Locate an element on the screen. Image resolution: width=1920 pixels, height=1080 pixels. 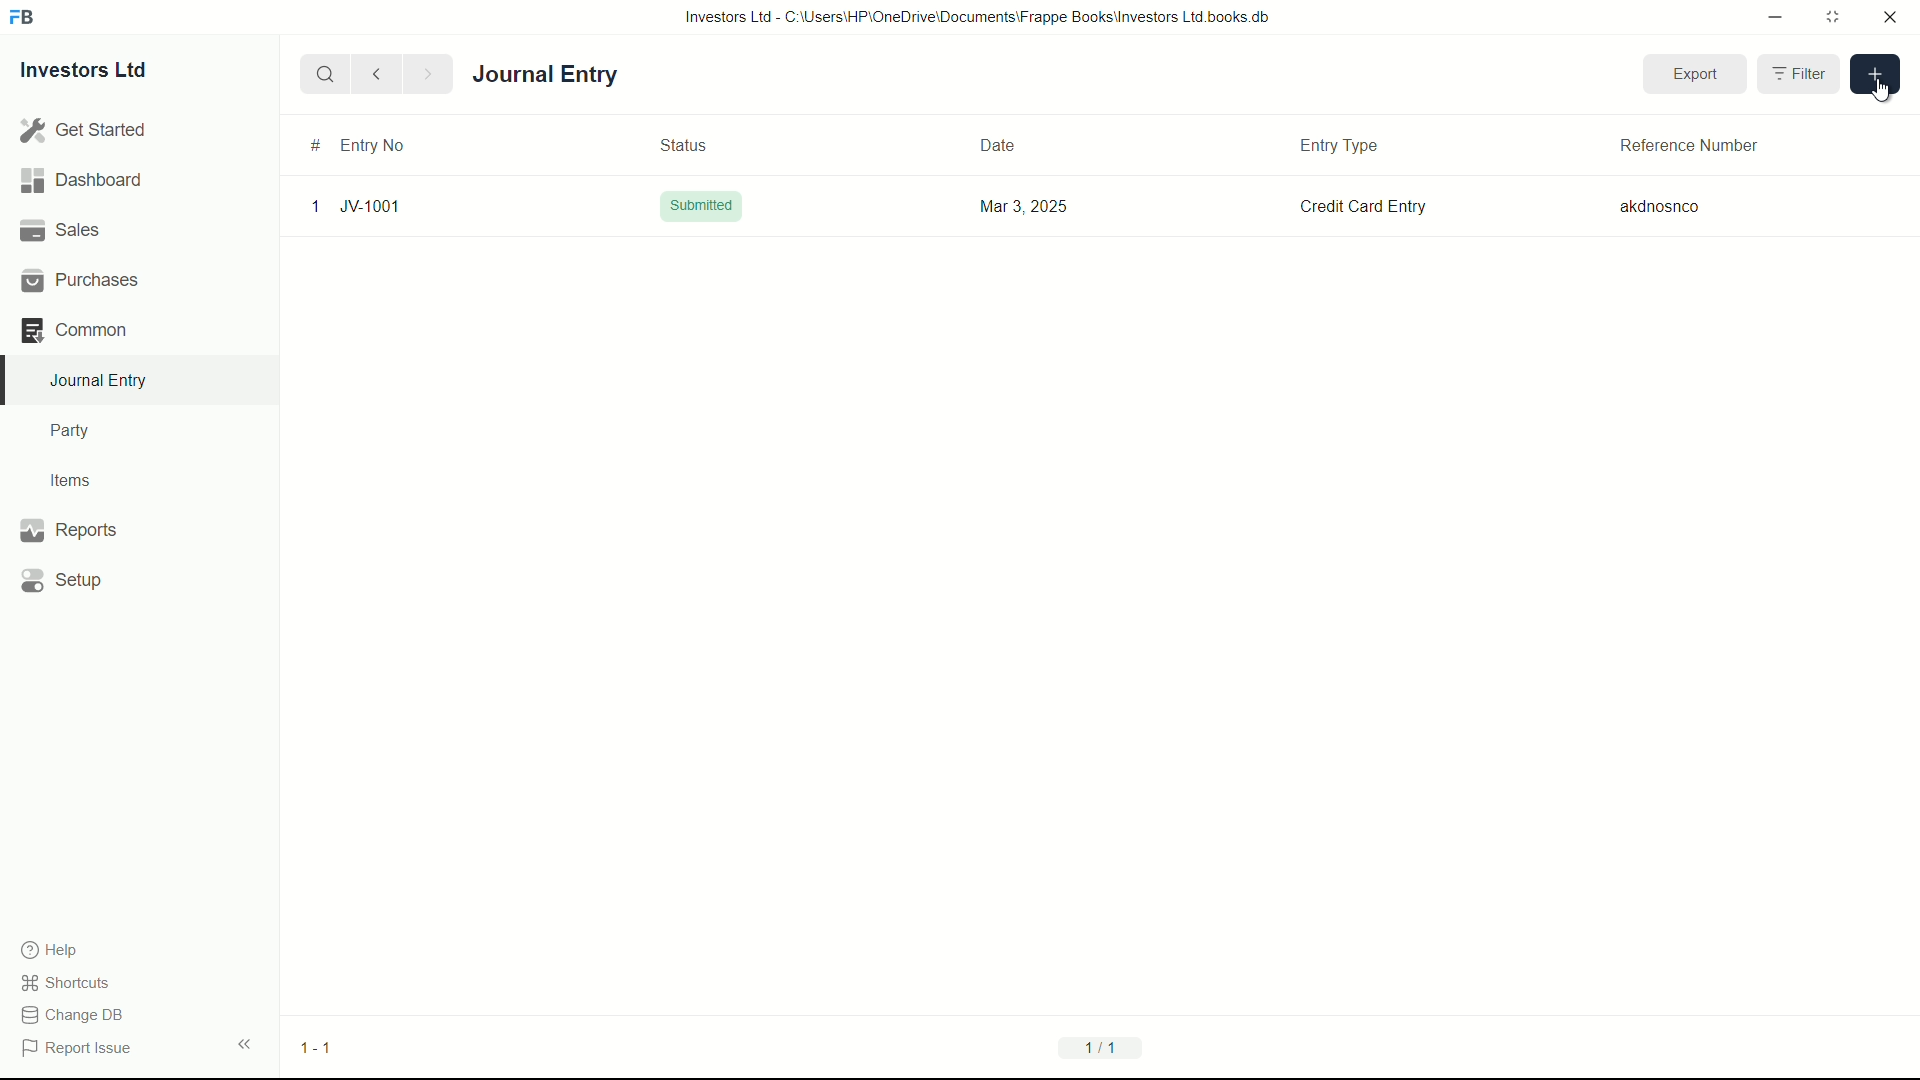
Reference Number is located at coordinates (1690, 143).